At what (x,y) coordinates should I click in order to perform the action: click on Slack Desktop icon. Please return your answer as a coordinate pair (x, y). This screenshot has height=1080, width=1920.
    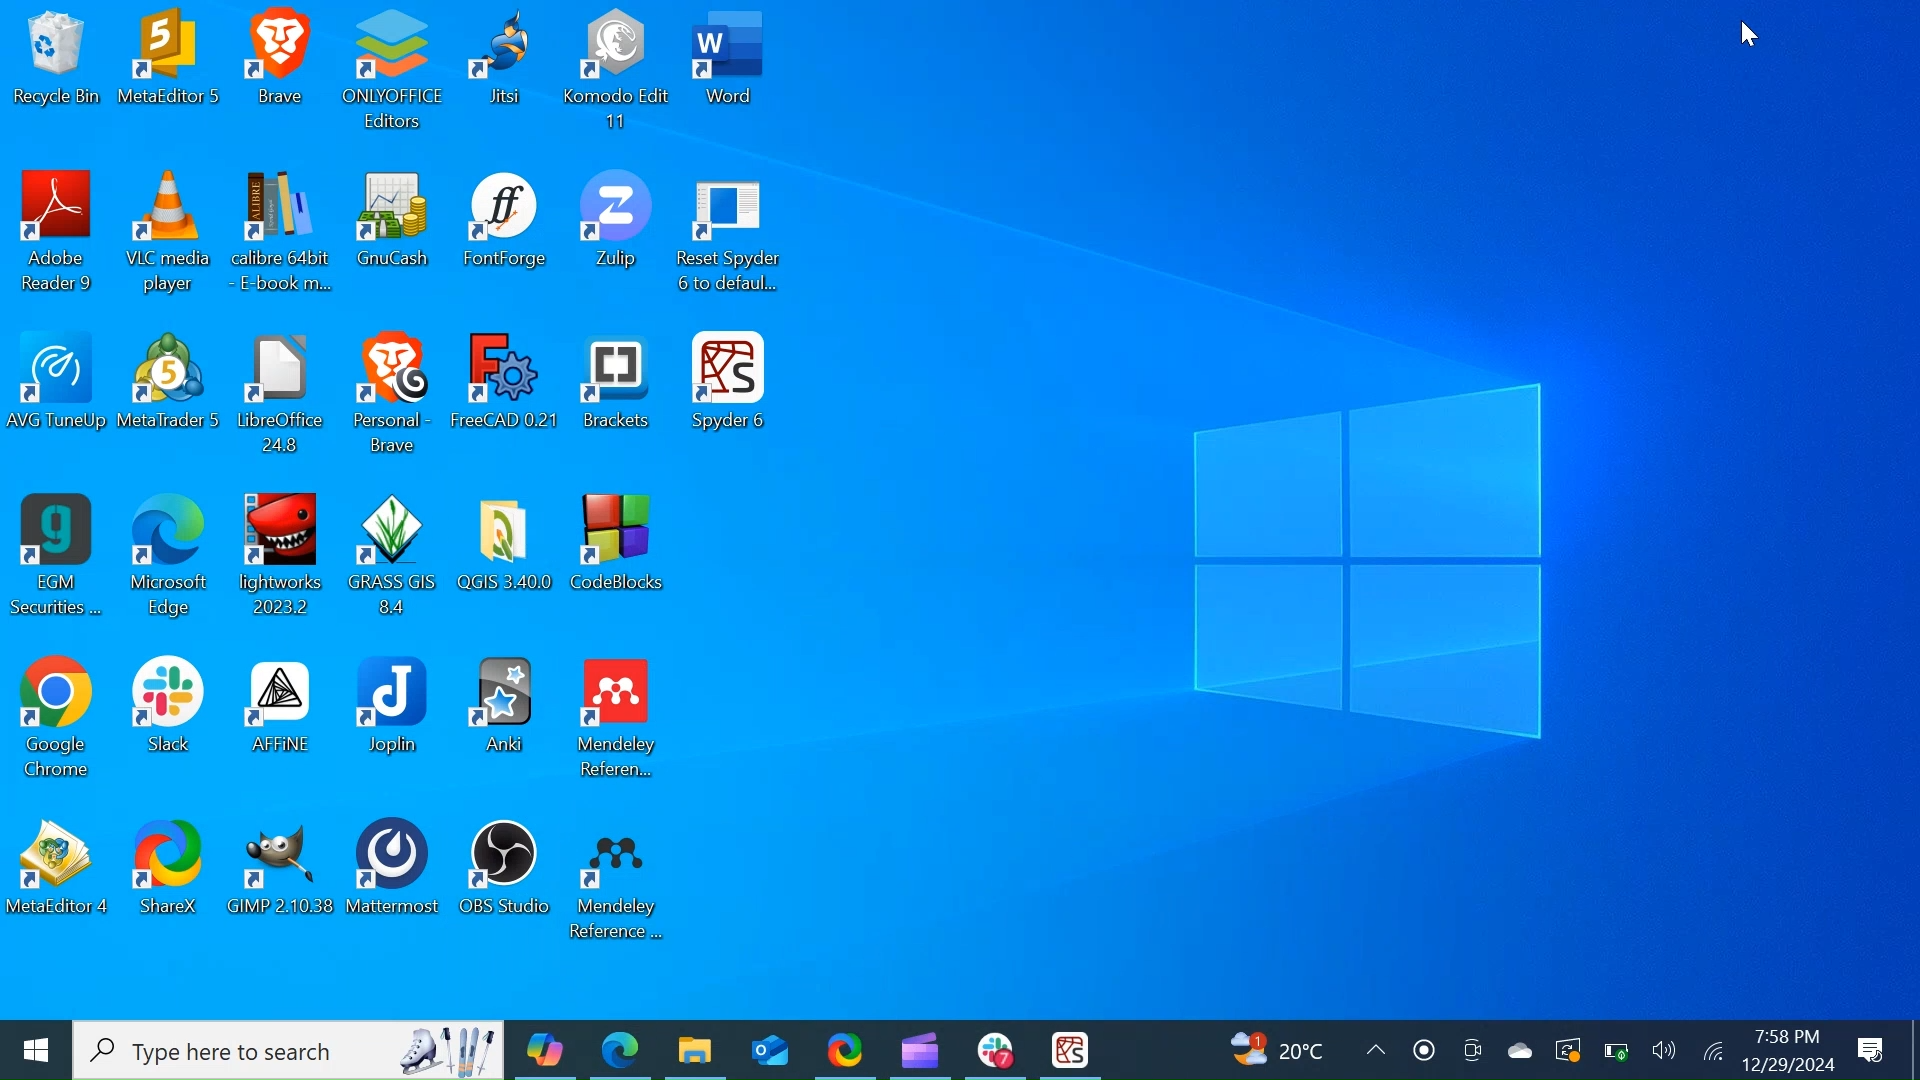
    Looking at the image, I should click on (170, 722).